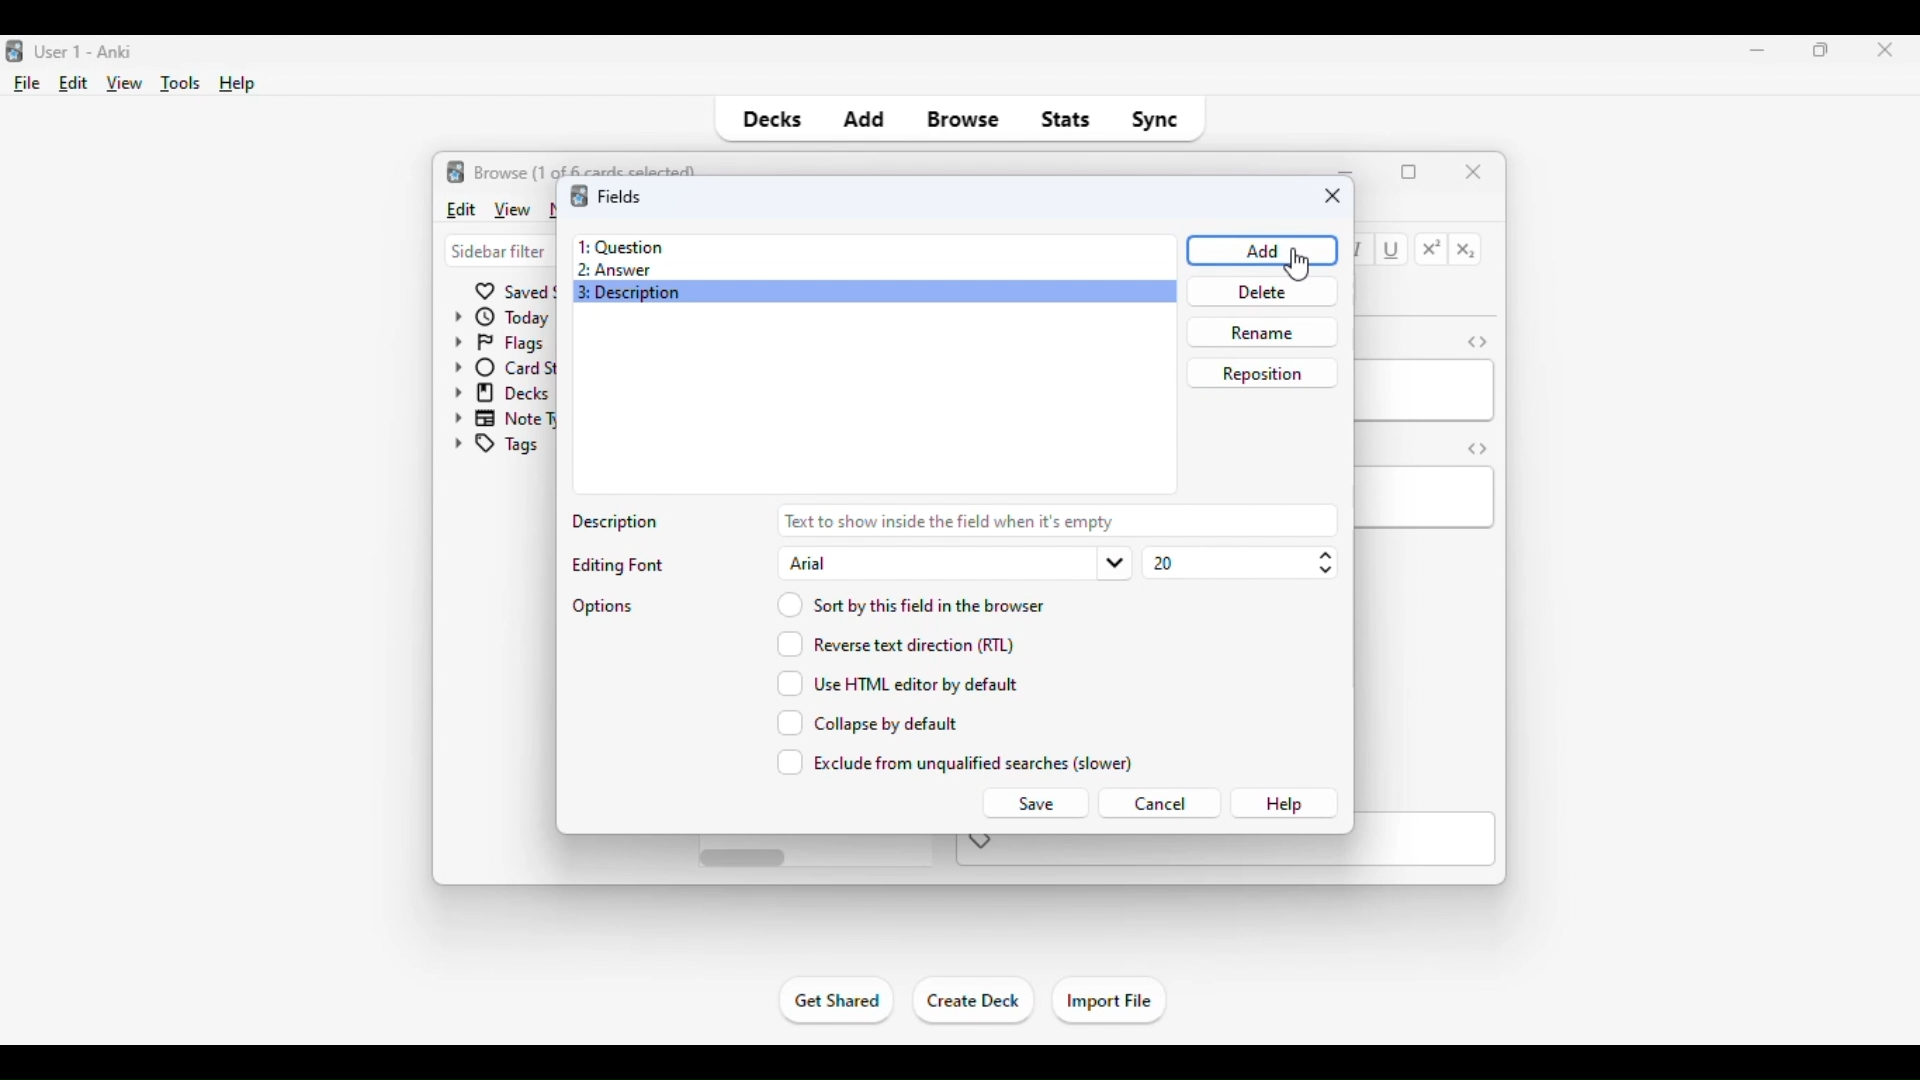 Image resolution: width=1920 pixels, height=1080 pixels. I want to click on minimize, so click(1348, 170).